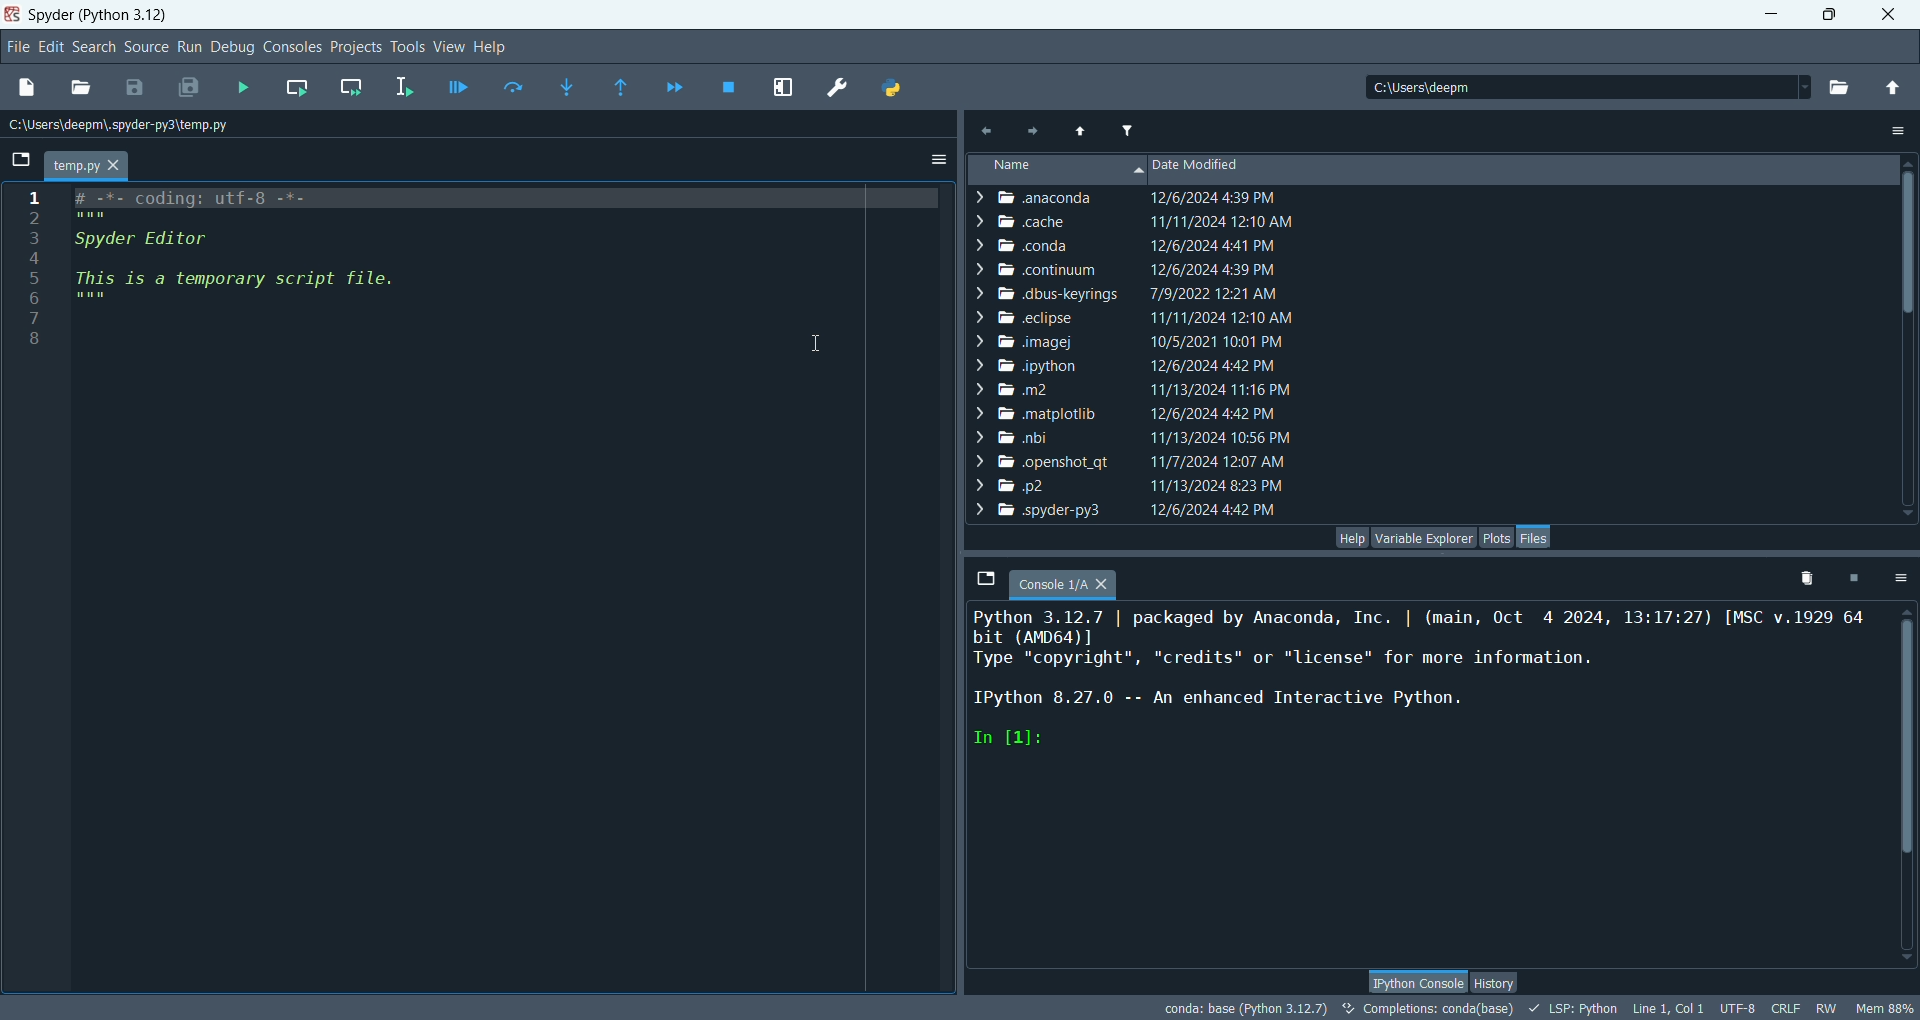  What do you see at coordinates (1856, 577) in the screenshot?
I see `interrupt kernel` at bounding box center [1856, 577].